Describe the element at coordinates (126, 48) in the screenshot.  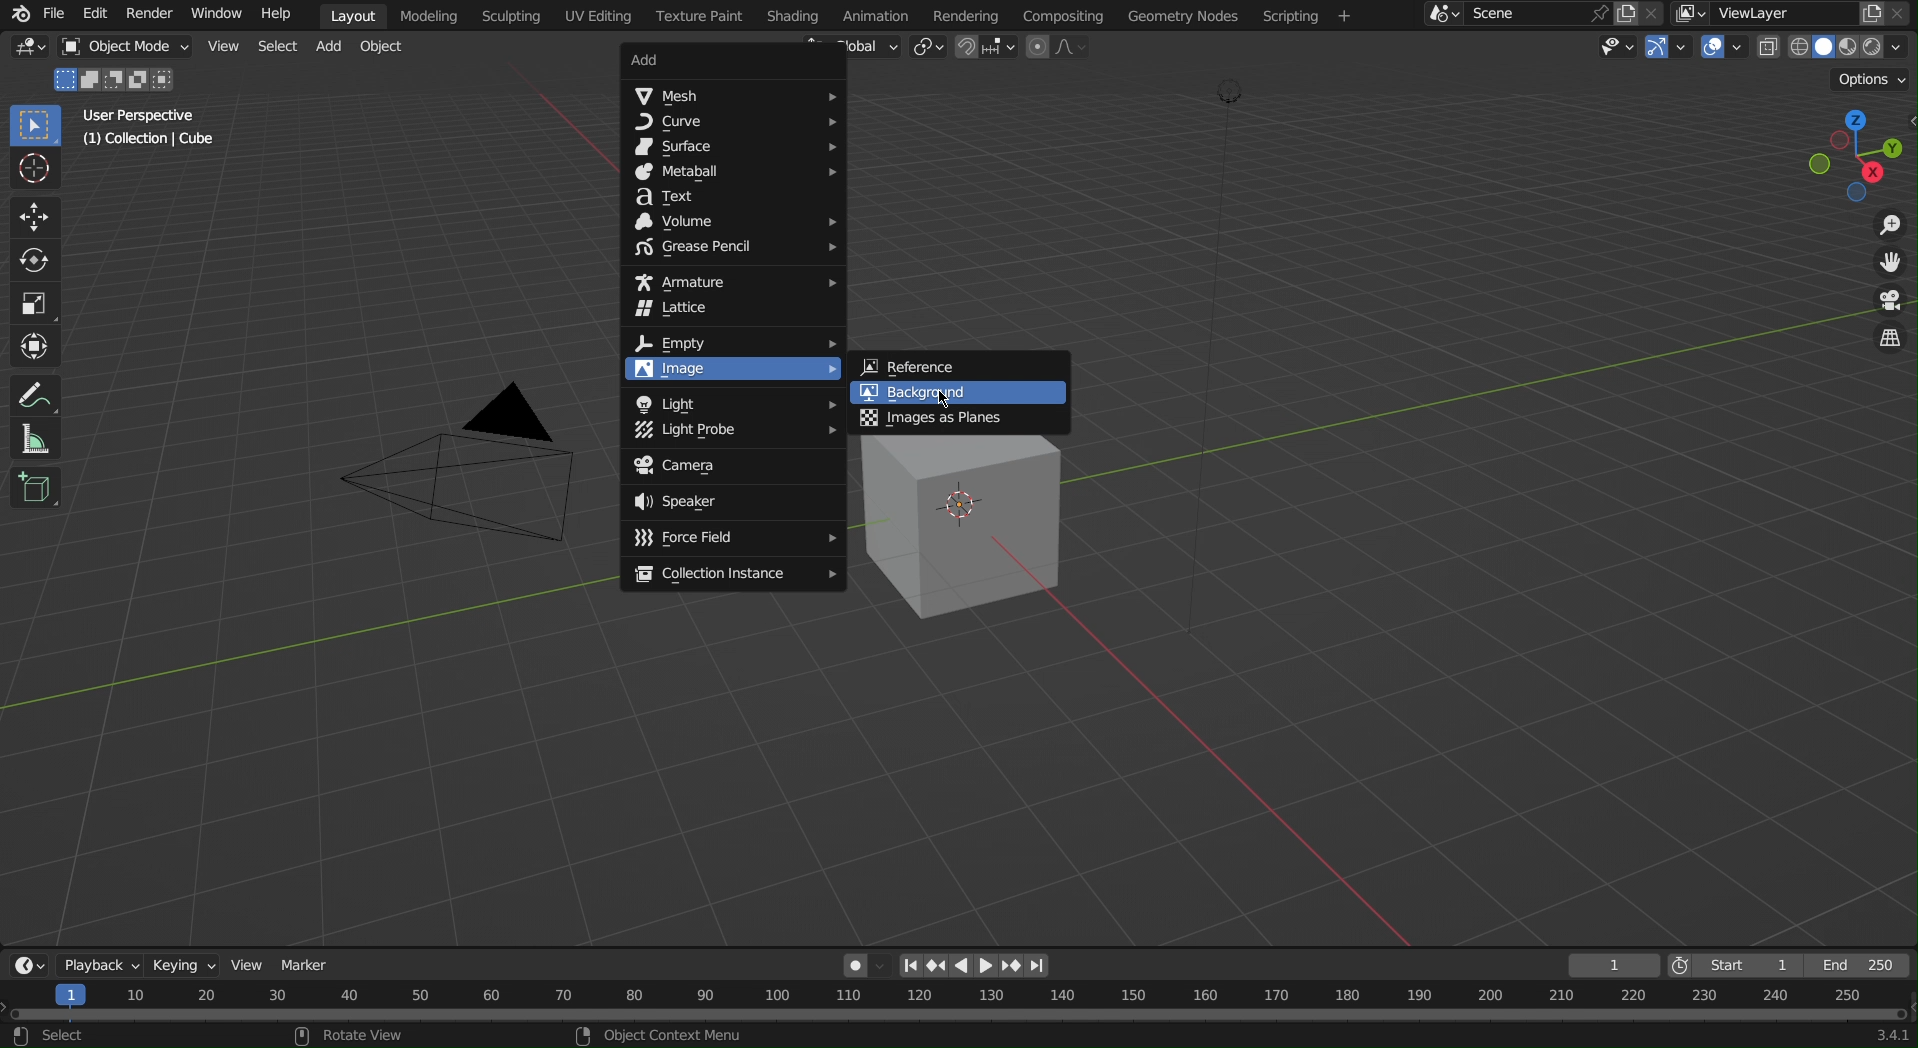
I see `Object Mode` at that location.